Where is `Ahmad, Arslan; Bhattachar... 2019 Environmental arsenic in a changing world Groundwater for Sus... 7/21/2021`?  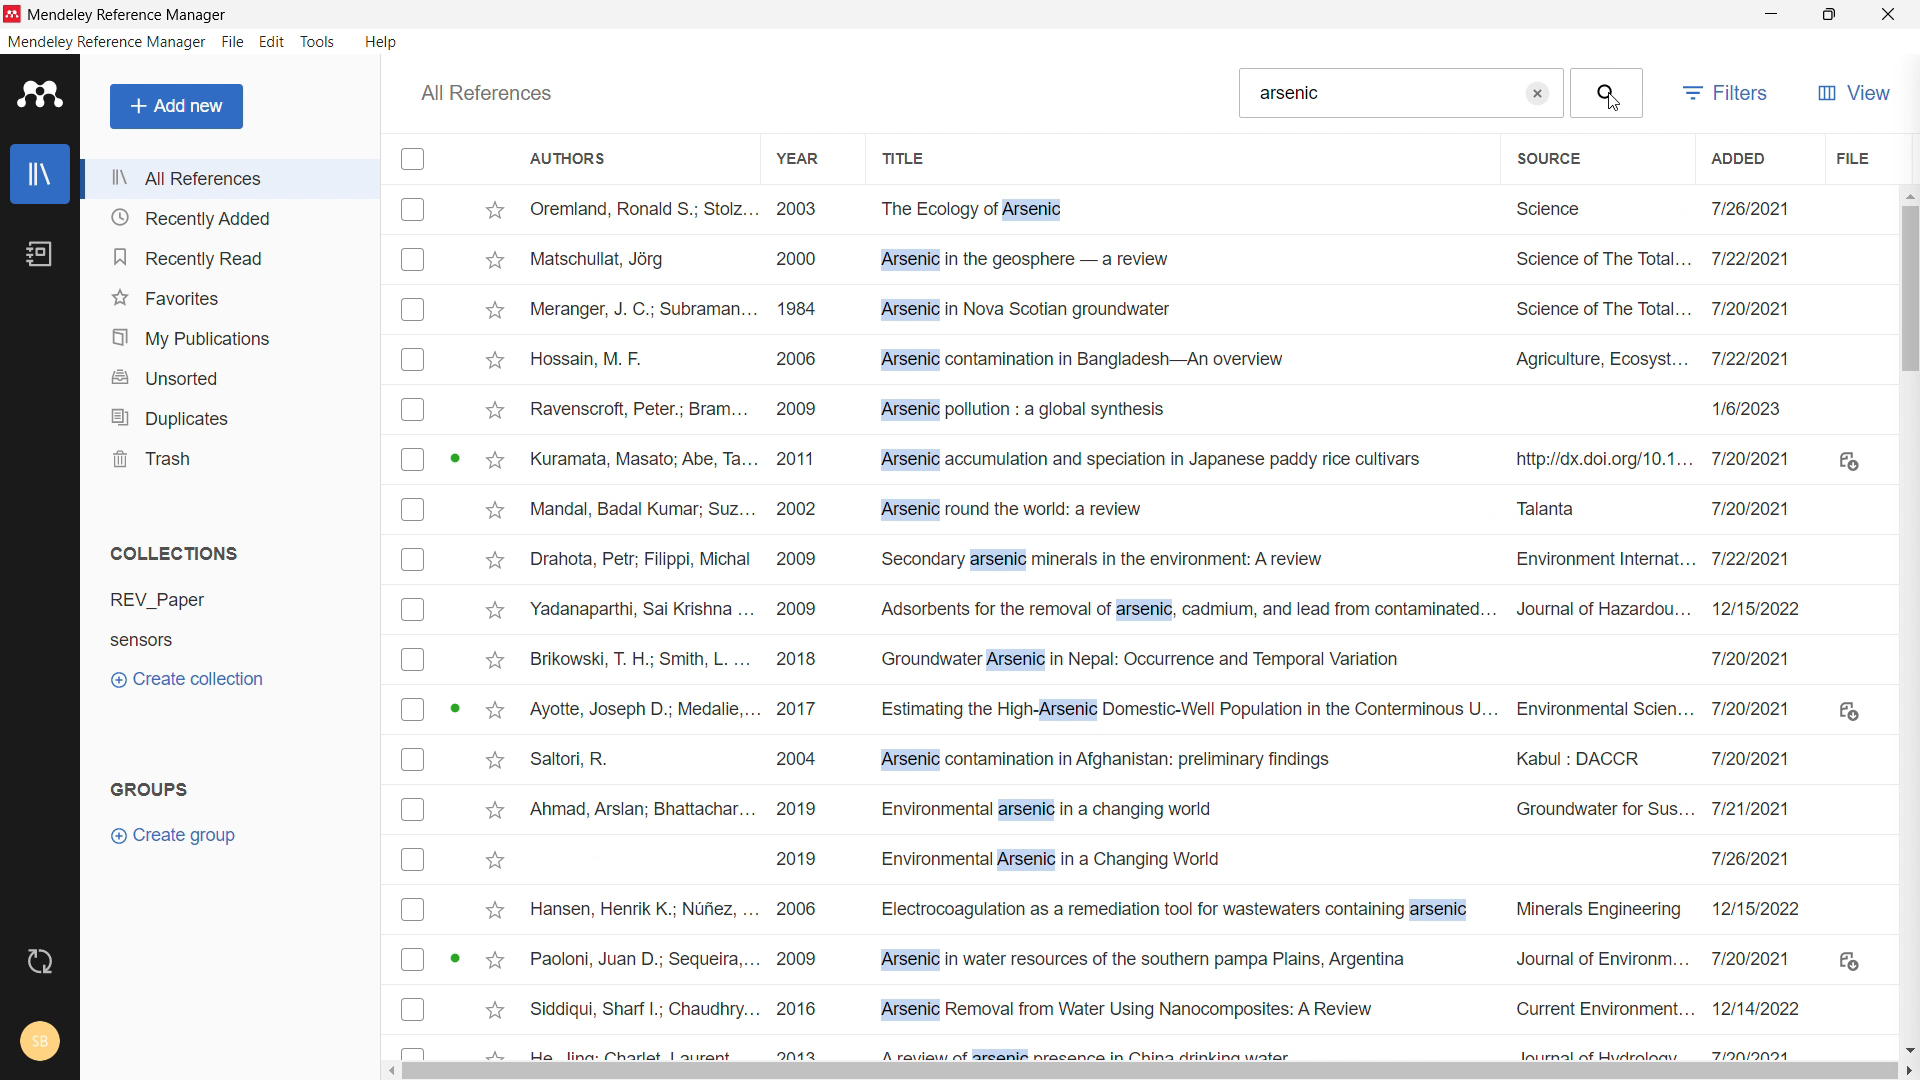 Ahmad, Arslan; Bhattachar... 2019 Environmental arsenic in a changing world Groundwater for Sus... 7/21/2021 is located at coordinates (1159, 808).